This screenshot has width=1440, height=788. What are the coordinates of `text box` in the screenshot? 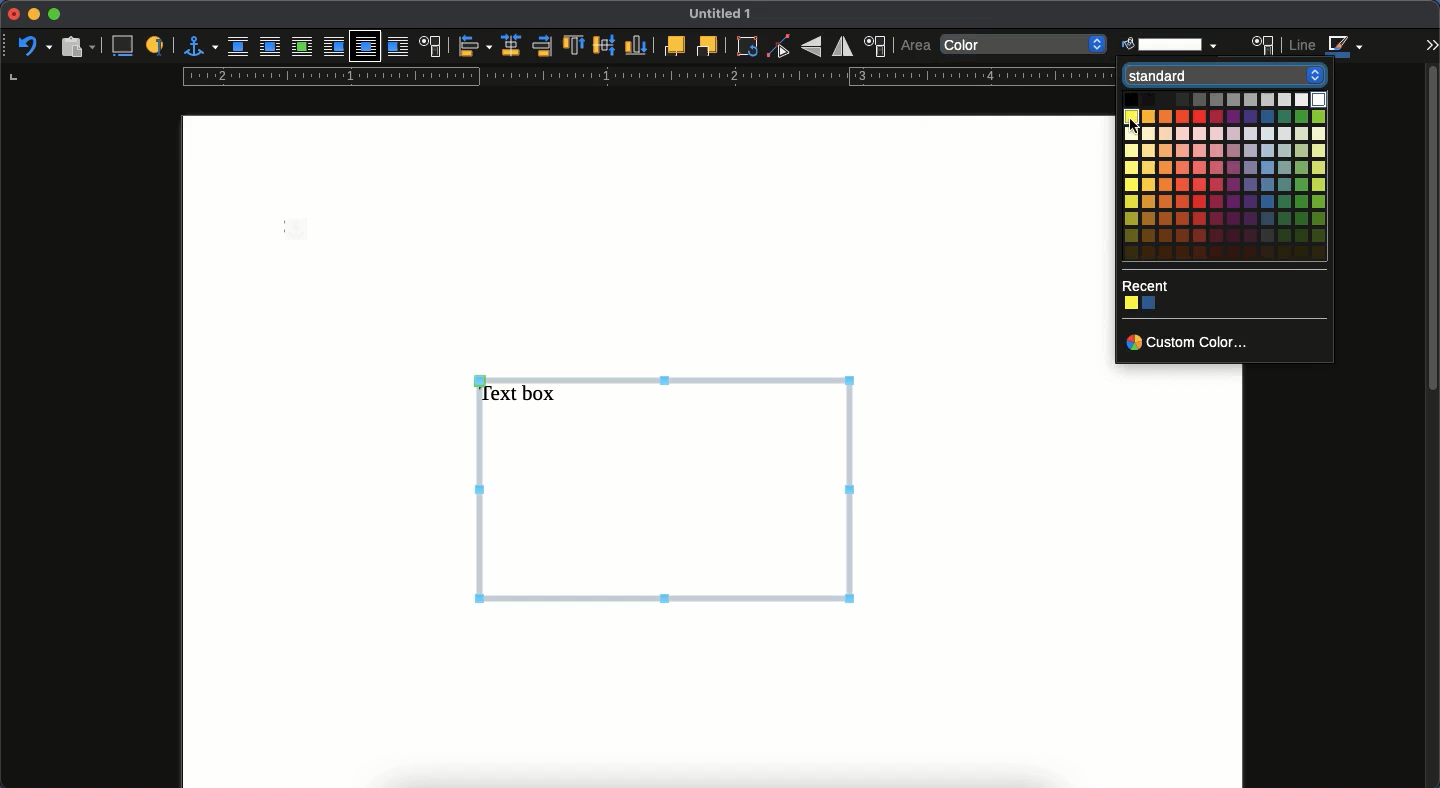 It's located at (667, 486).